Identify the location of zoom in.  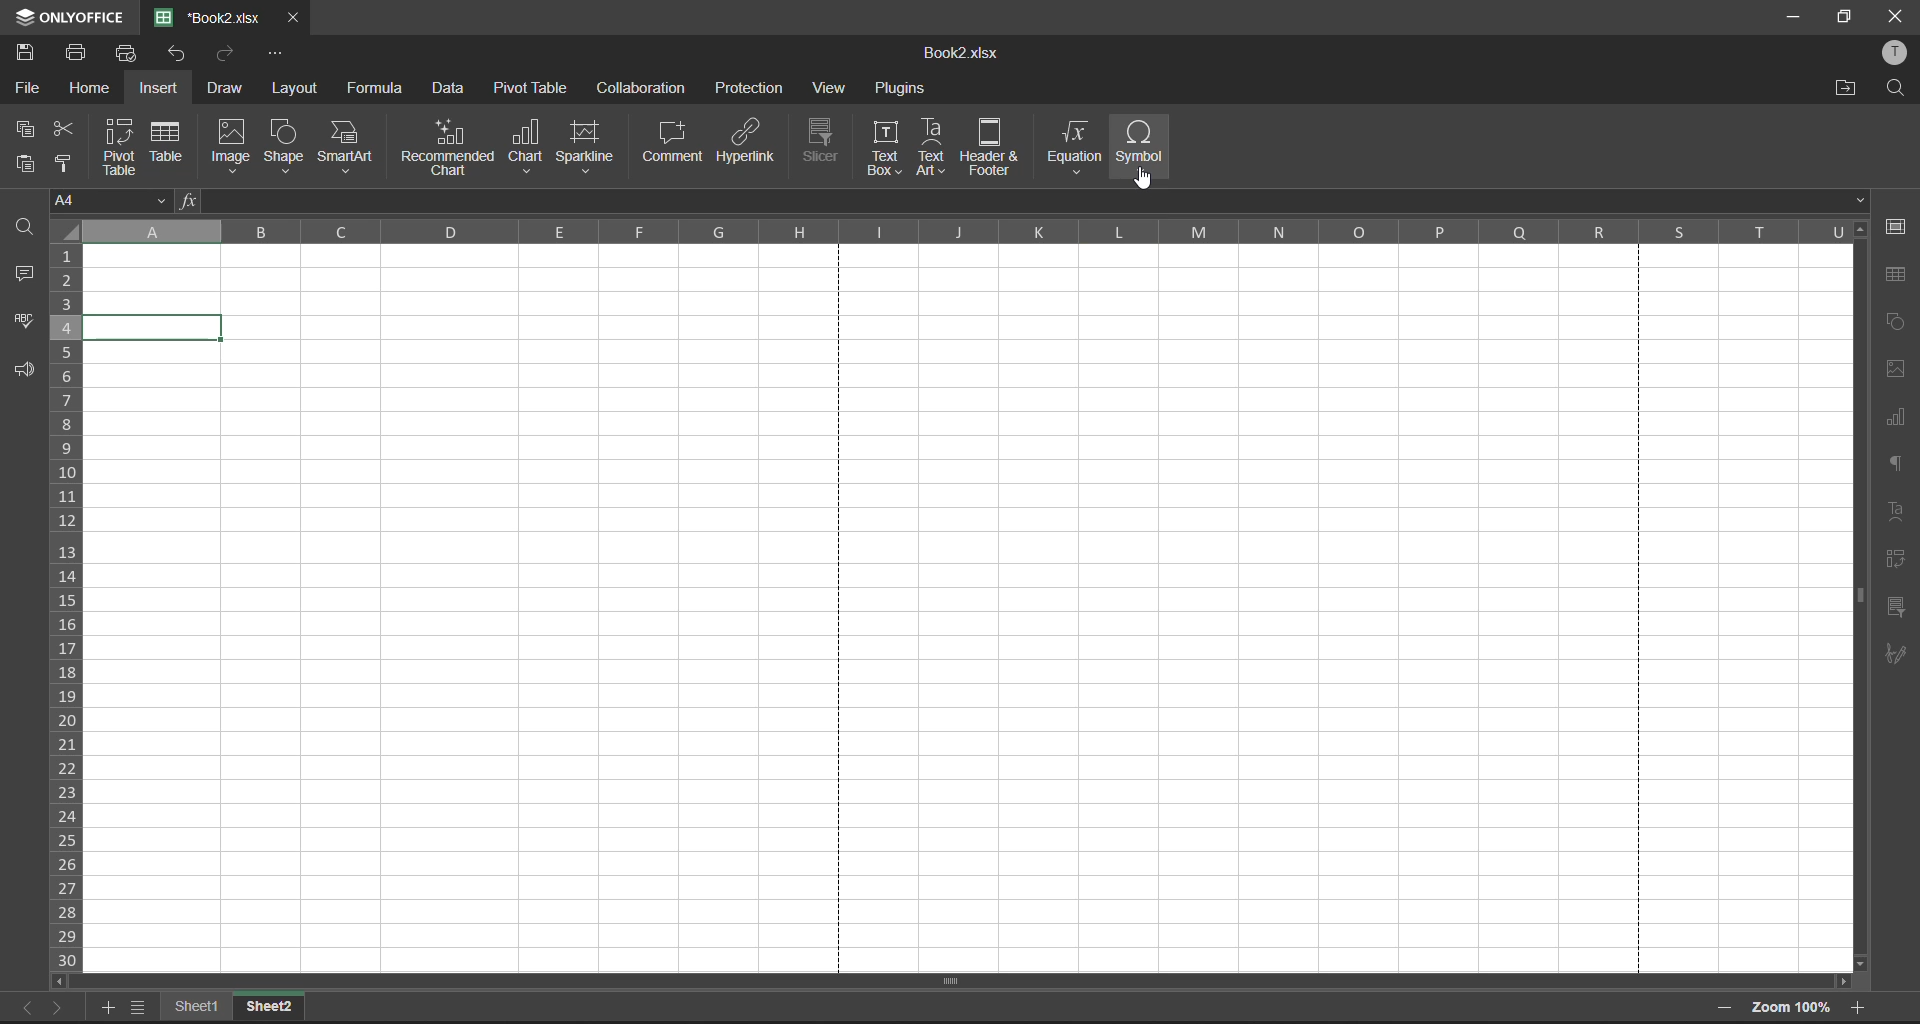
(1859, 1004).